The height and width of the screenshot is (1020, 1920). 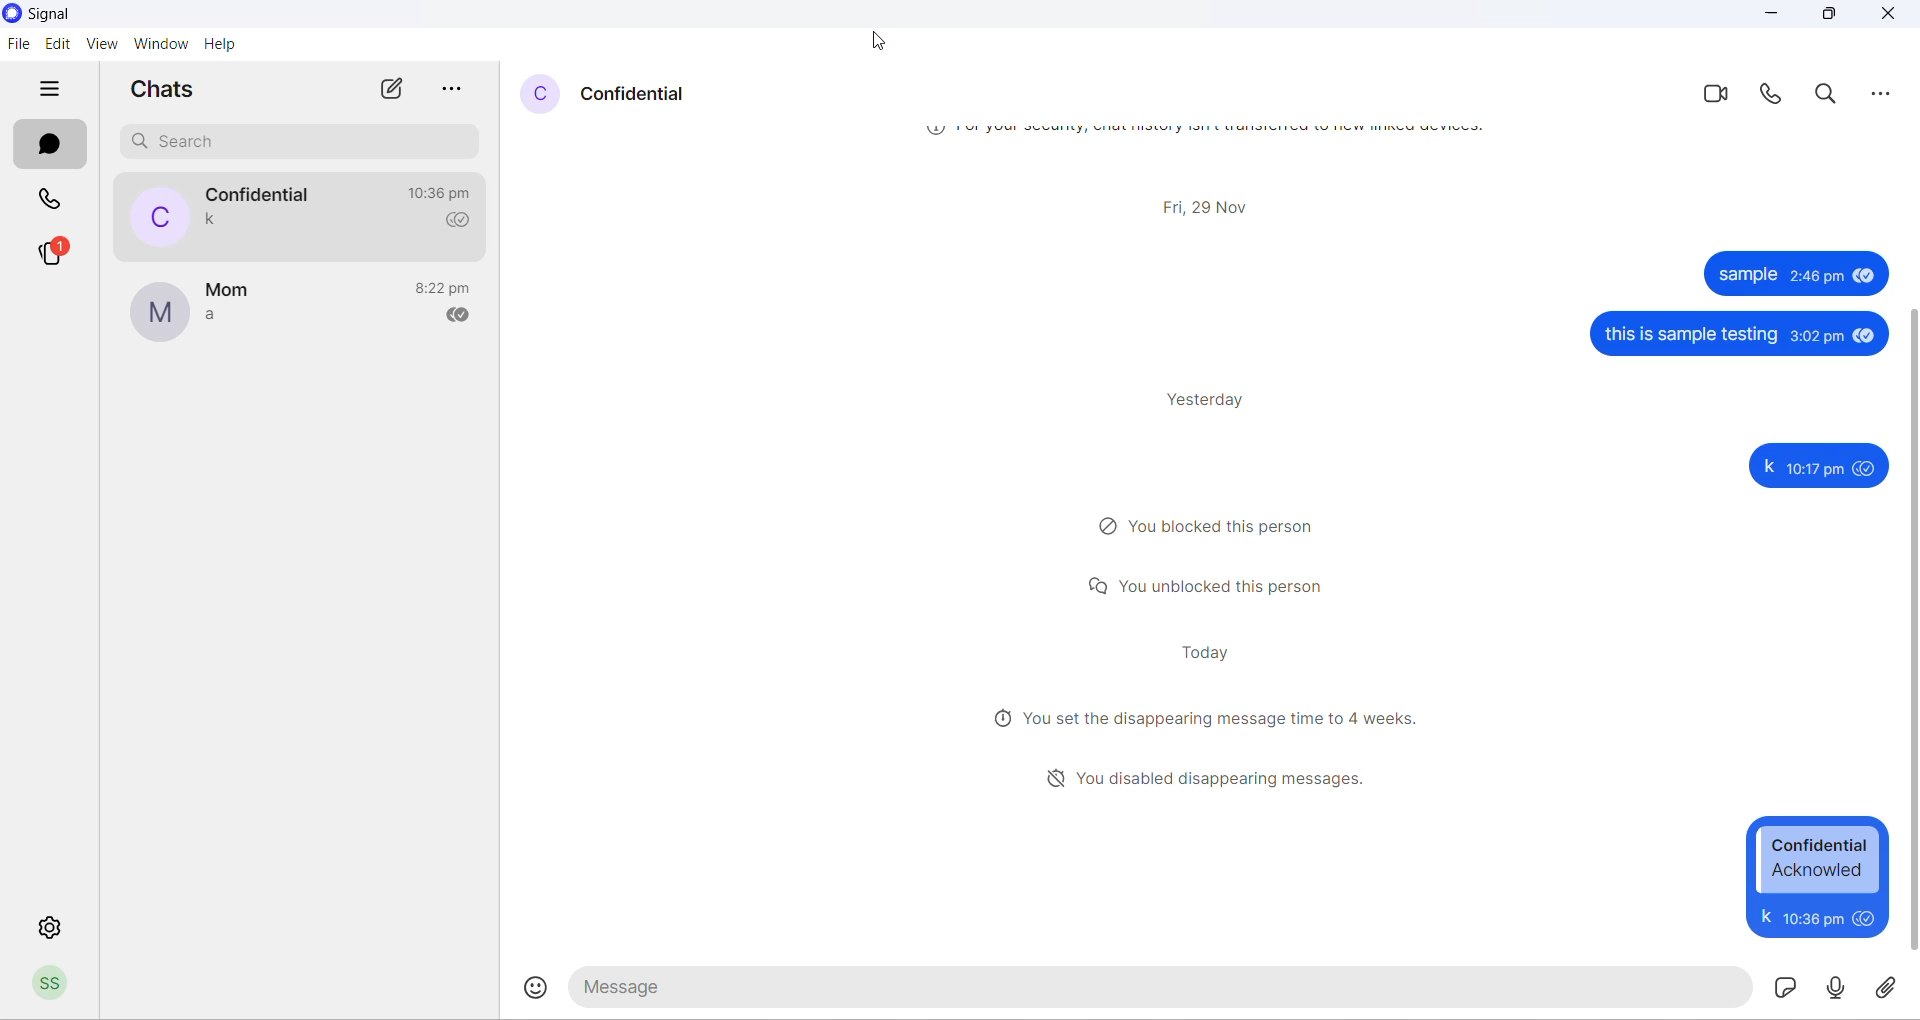 What do you see at coordinates (1767, 14) in the screenshot?
I see `minimize` at bounding box center [1767, 14].